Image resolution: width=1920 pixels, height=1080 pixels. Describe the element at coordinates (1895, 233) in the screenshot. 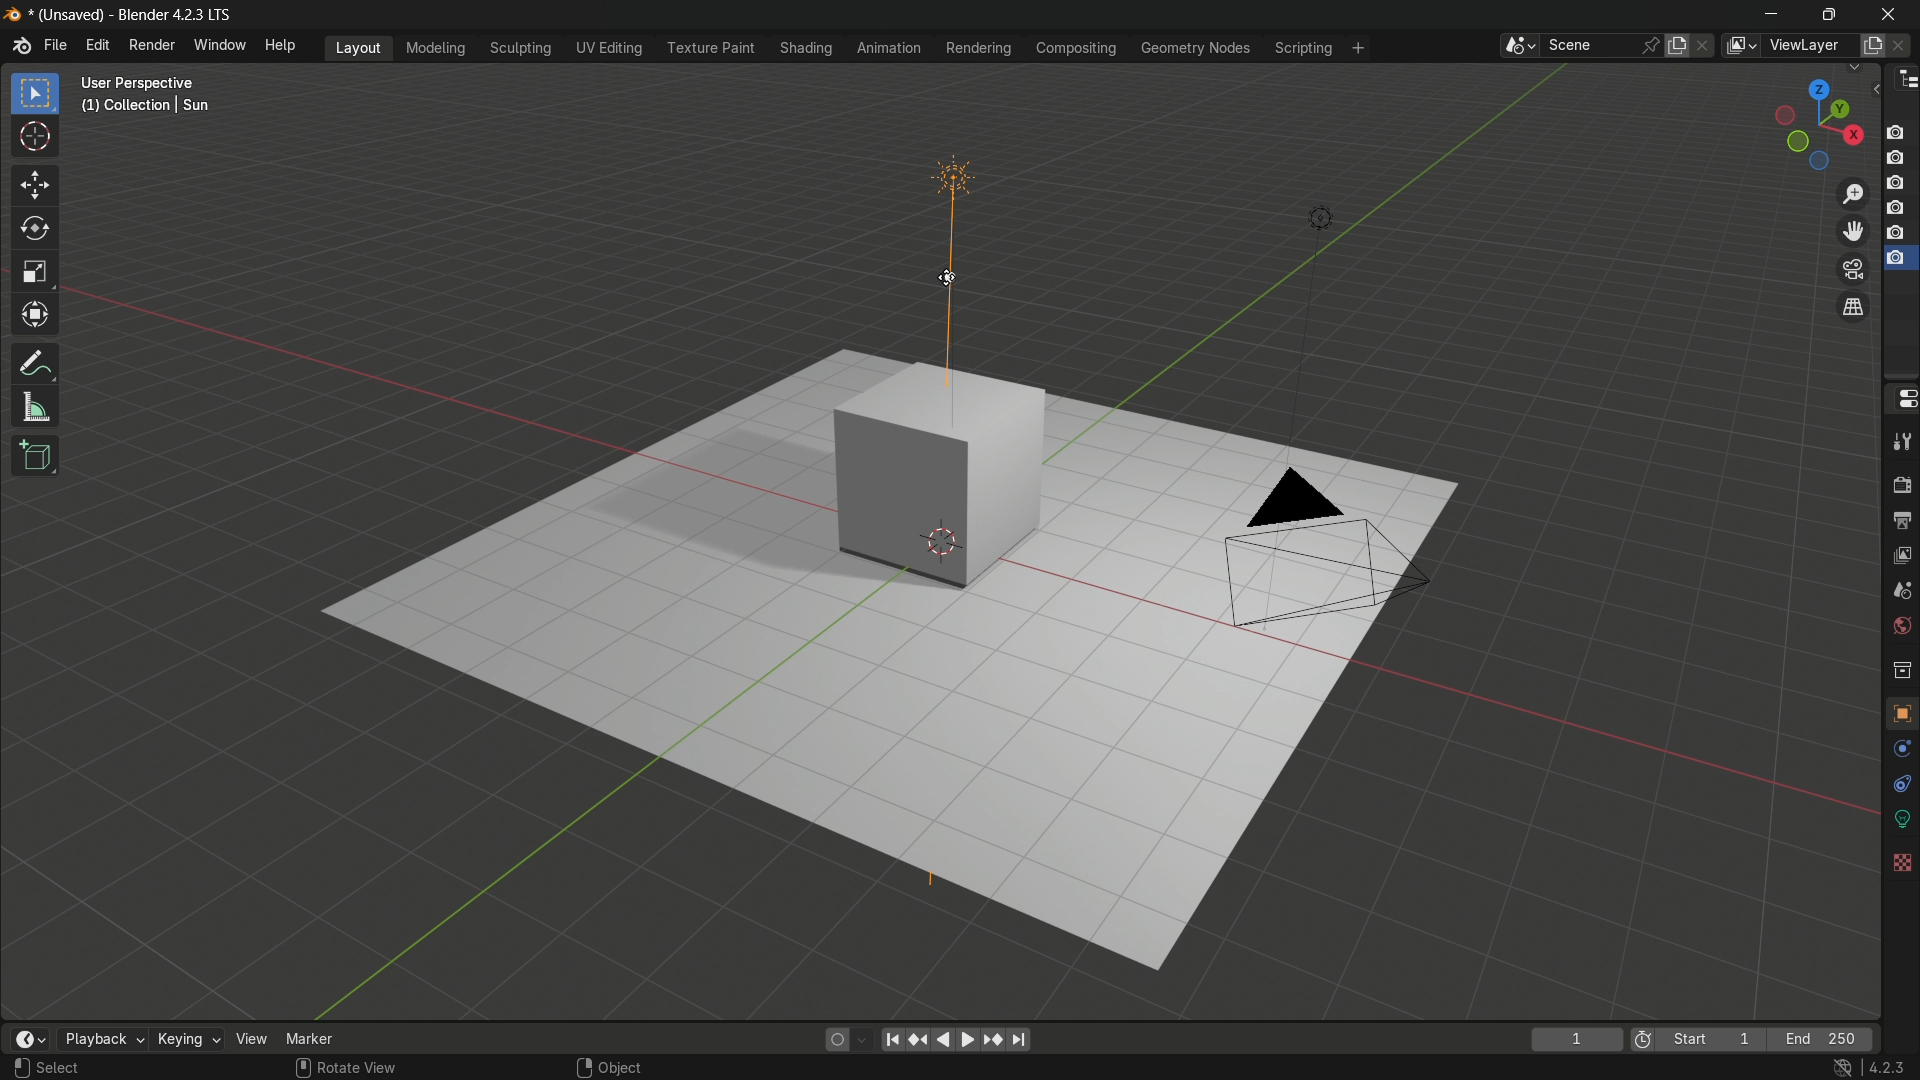

I see `layer 5` at that location.